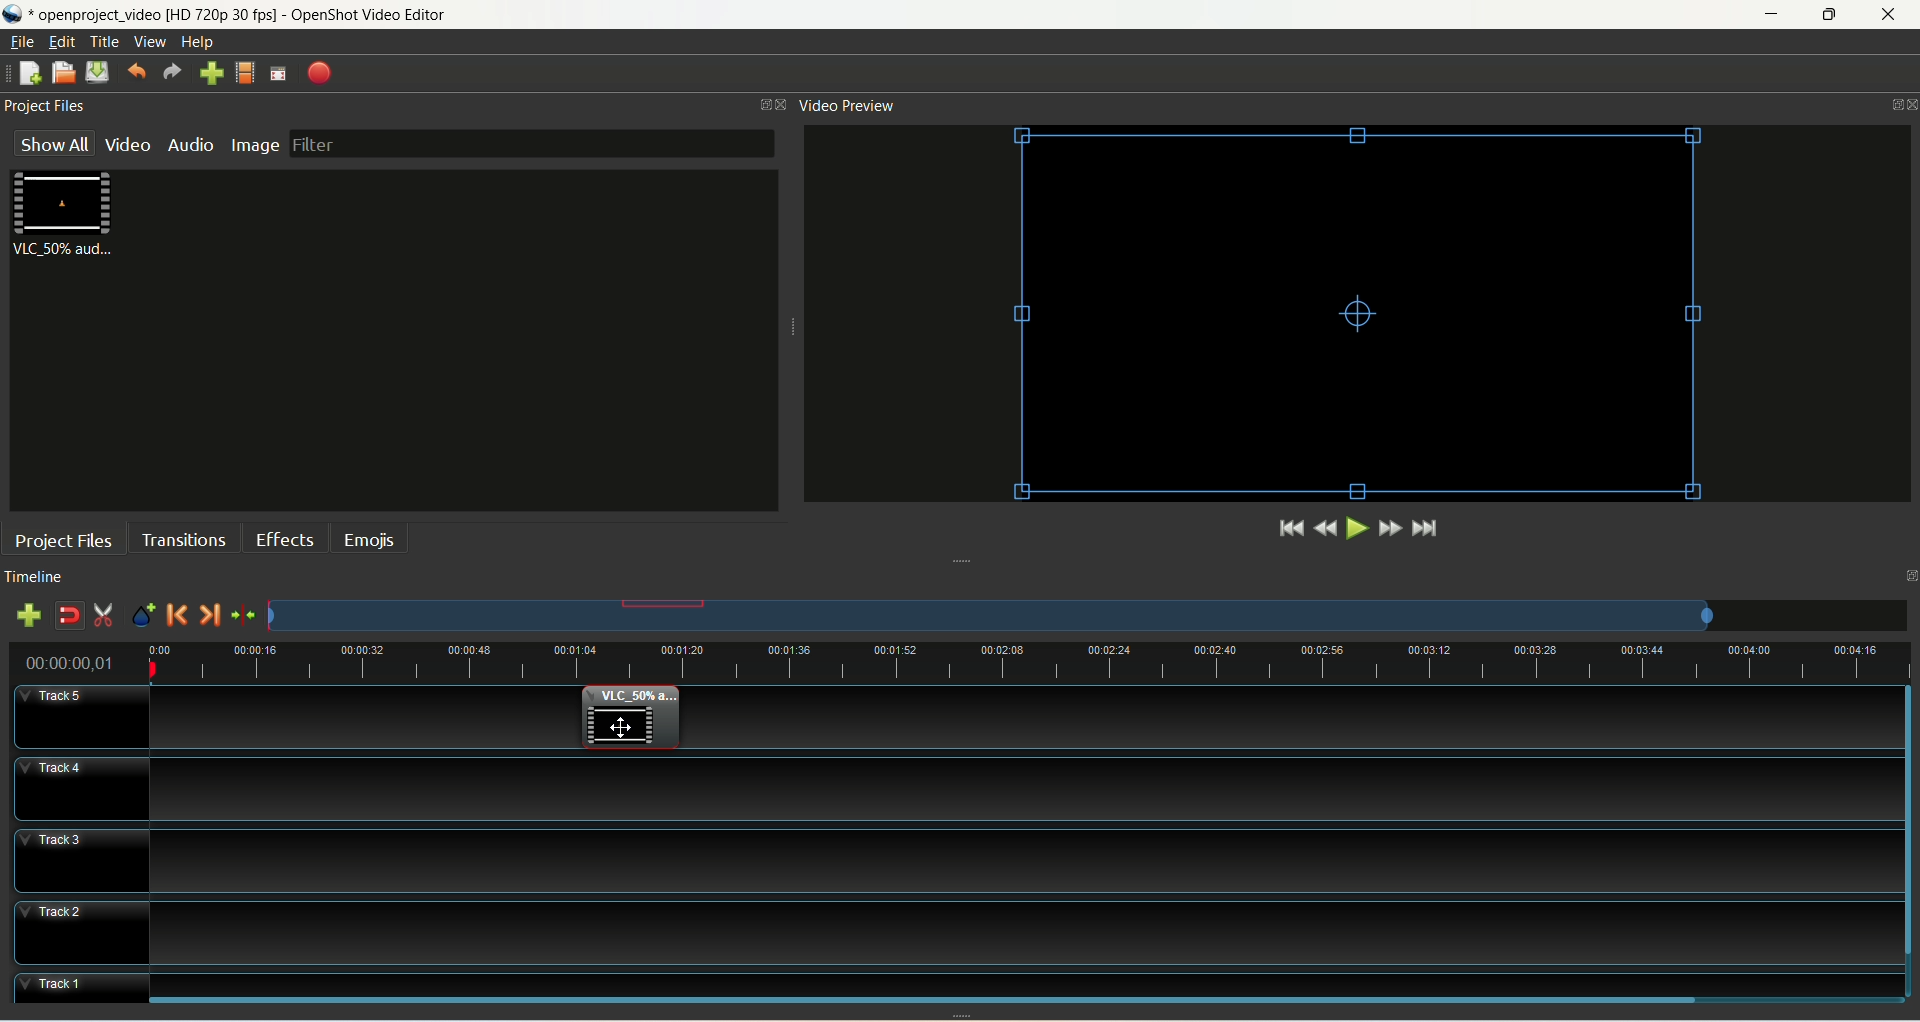  What do you see at coordinates (287, 12) in the screenshot?
I see `openproject_video [HD 720p 30 fps) - OpenShot Video Editor` at bounding box center [287, 12].